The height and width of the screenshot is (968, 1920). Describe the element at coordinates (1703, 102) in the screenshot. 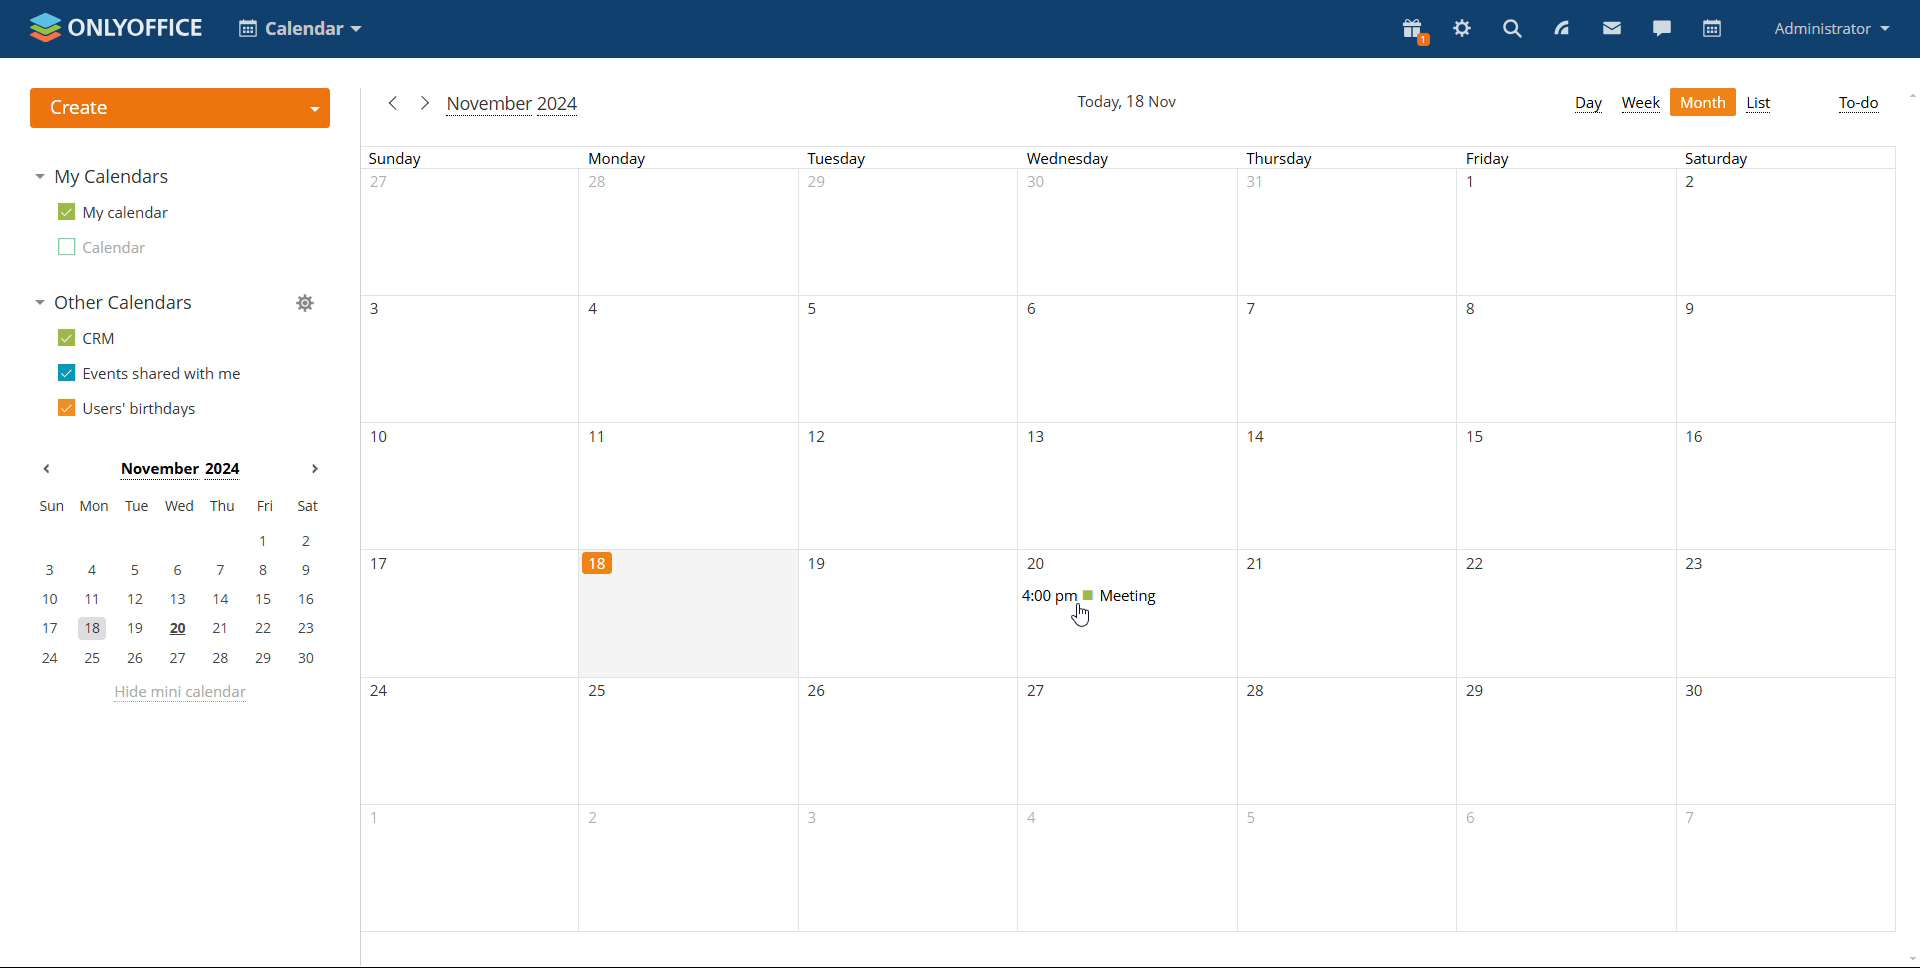

I see `month view` at that location.